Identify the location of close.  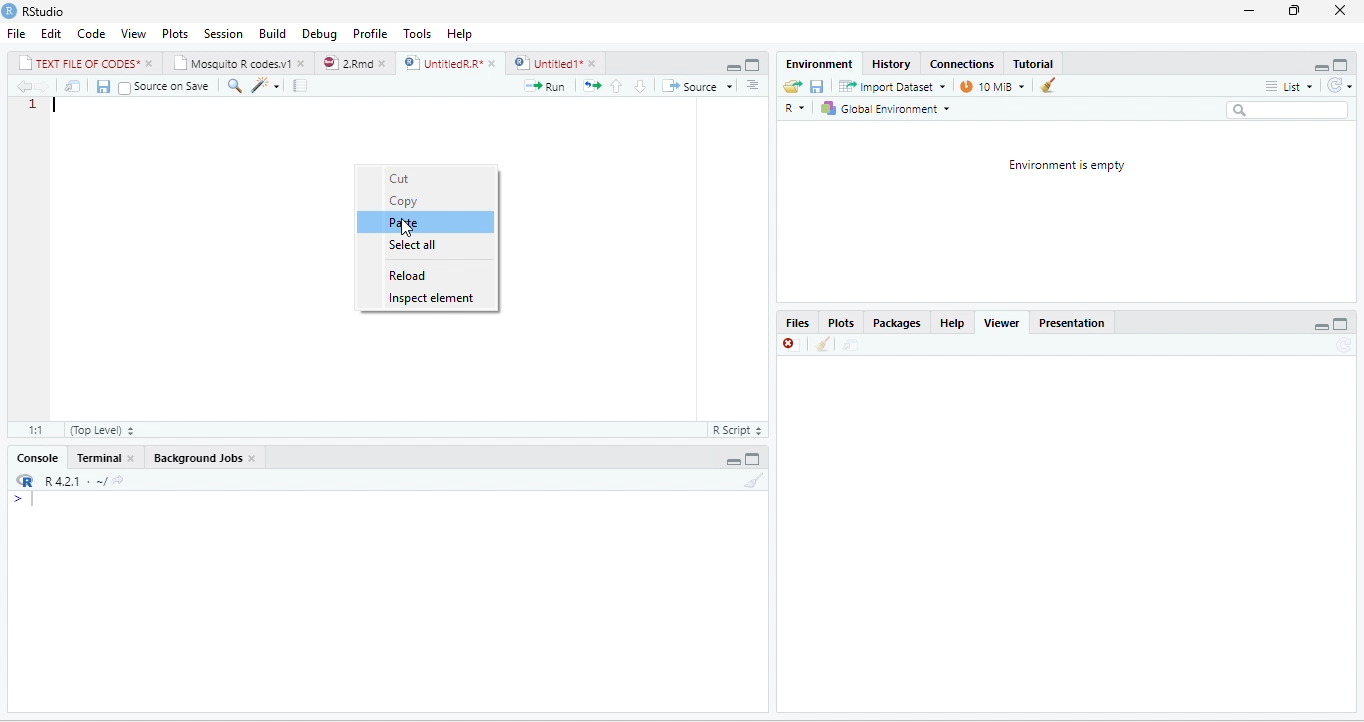
(254, 458).